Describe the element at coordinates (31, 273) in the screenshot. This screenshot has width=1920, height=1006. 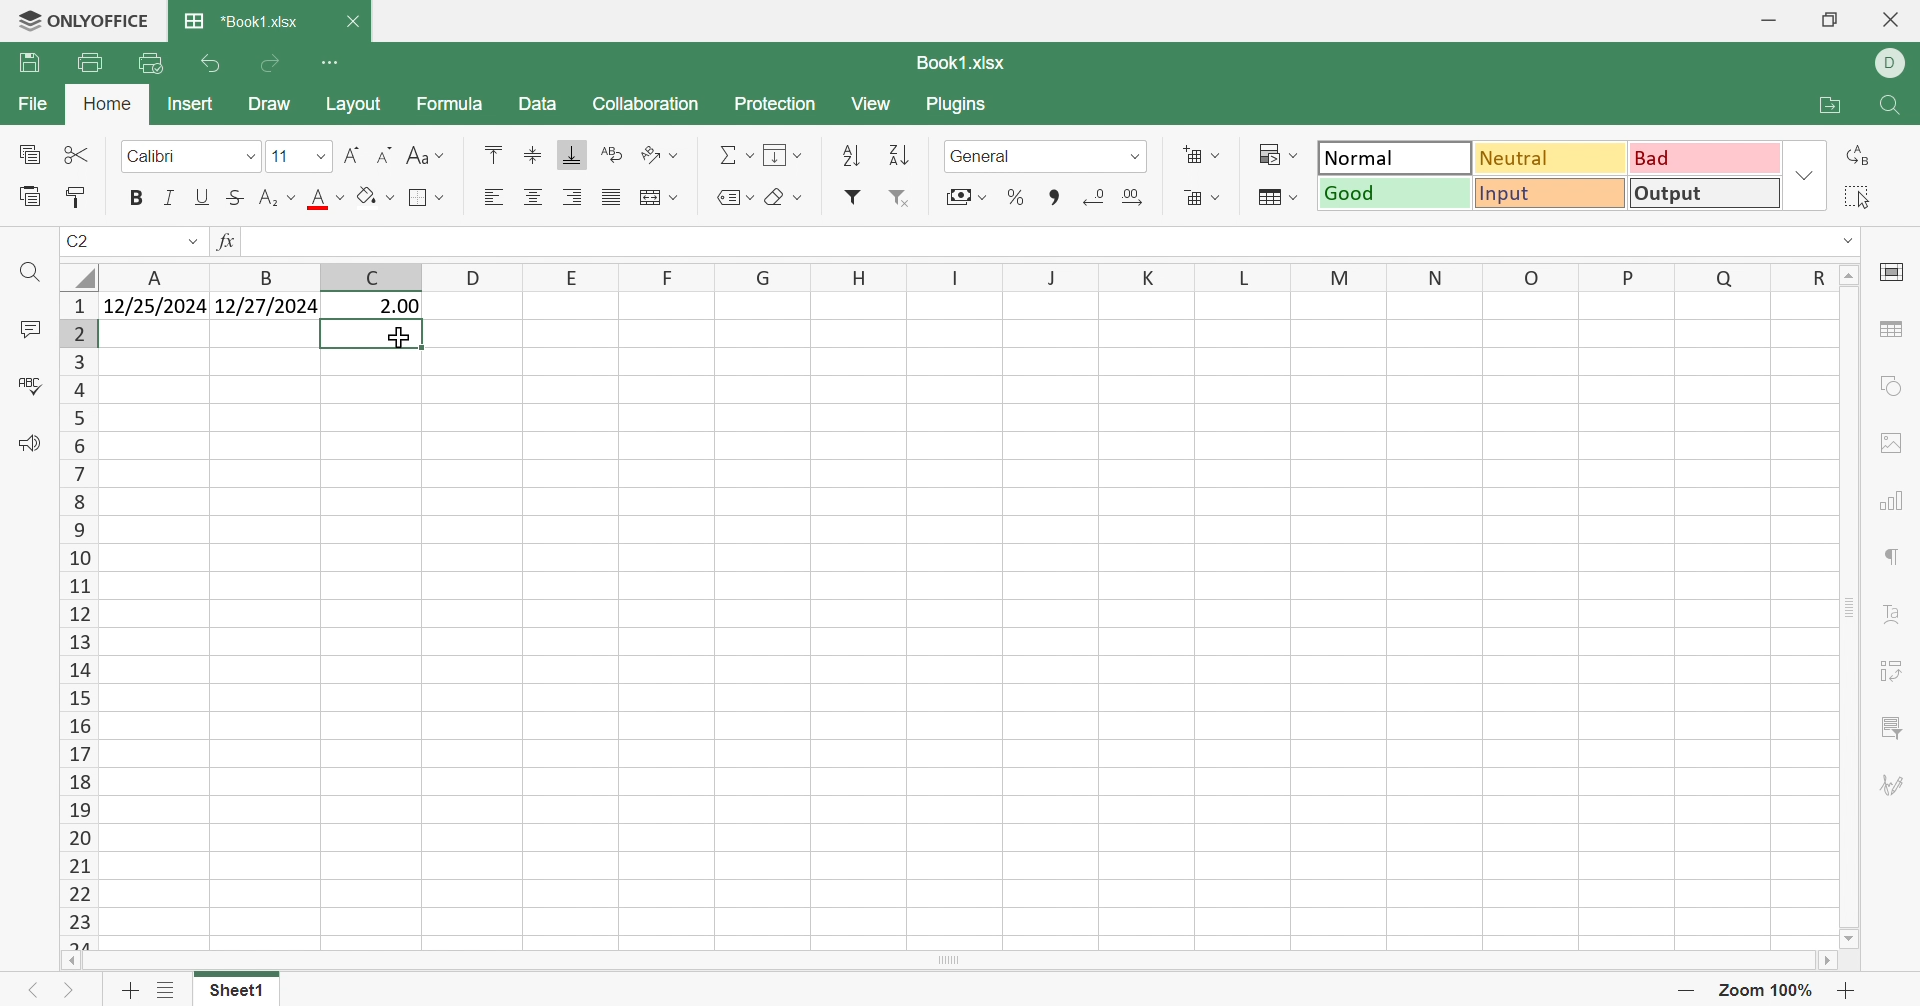
I see `Find` at that location.